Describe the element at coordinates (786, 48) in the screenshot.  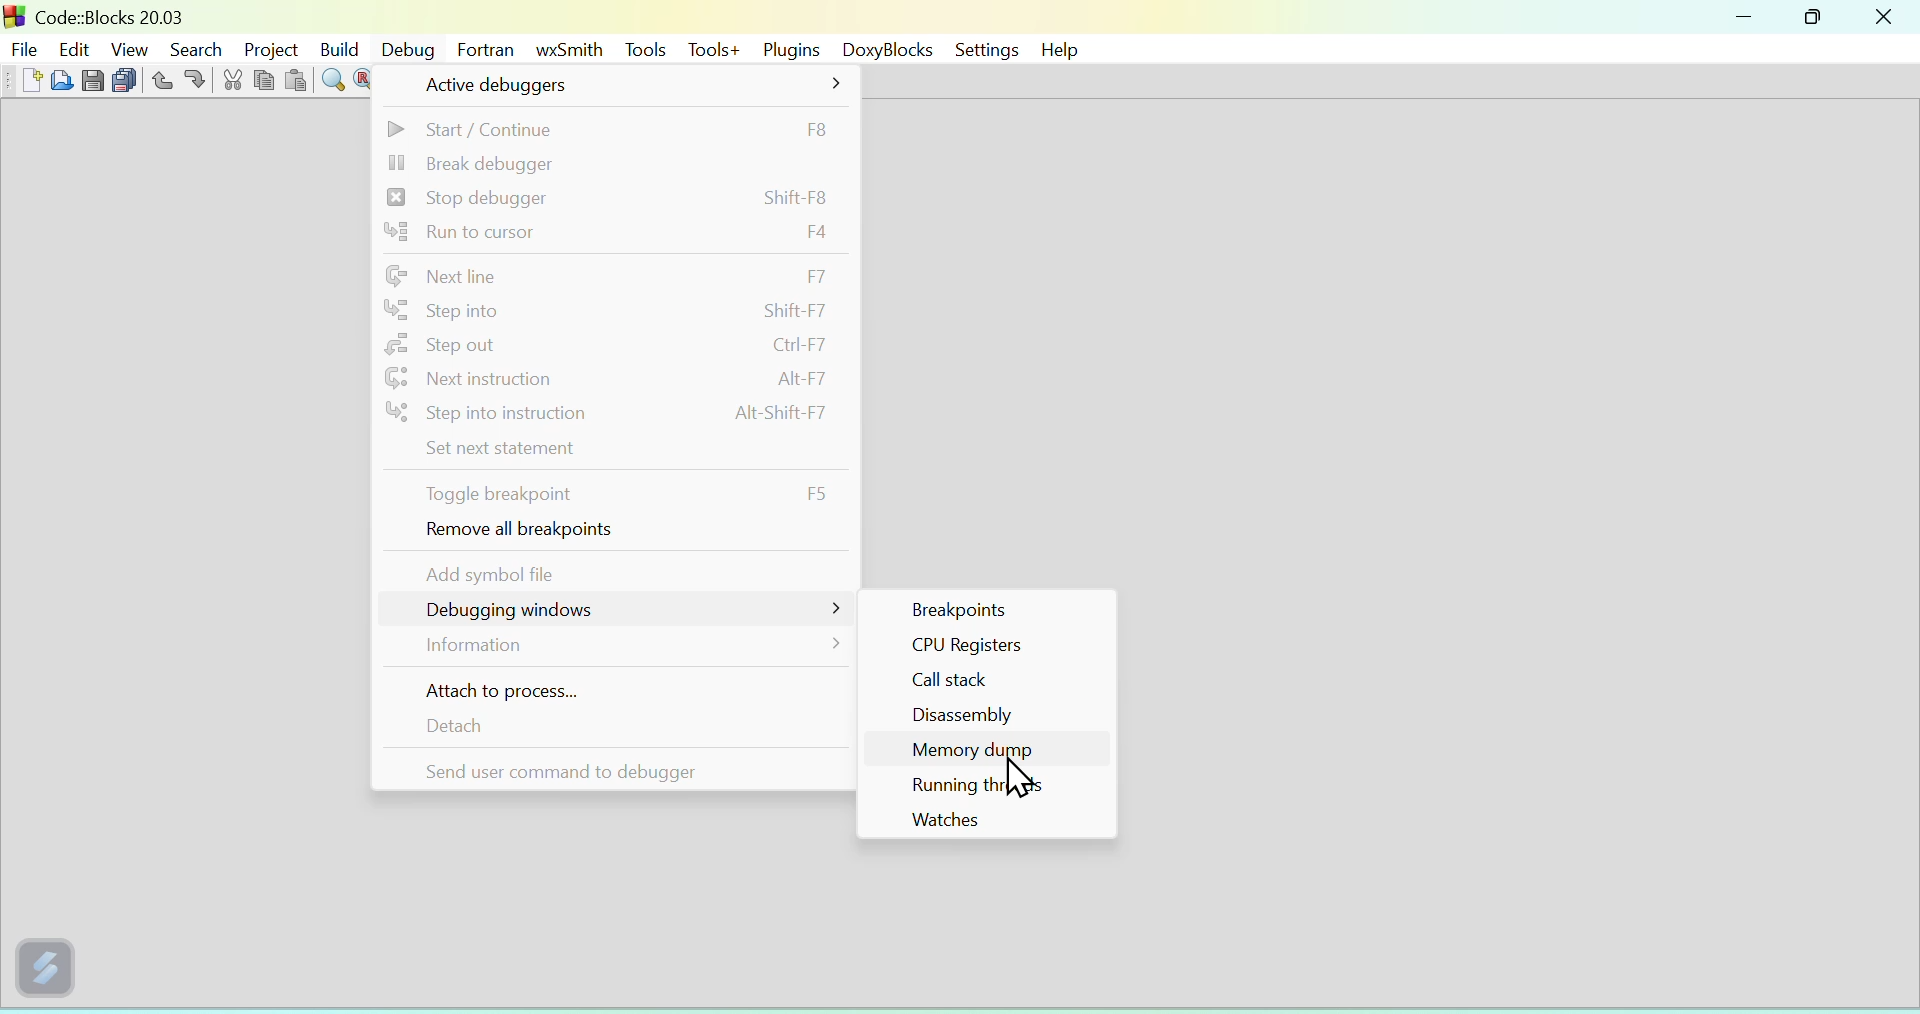
I see `Plugins` at that location.